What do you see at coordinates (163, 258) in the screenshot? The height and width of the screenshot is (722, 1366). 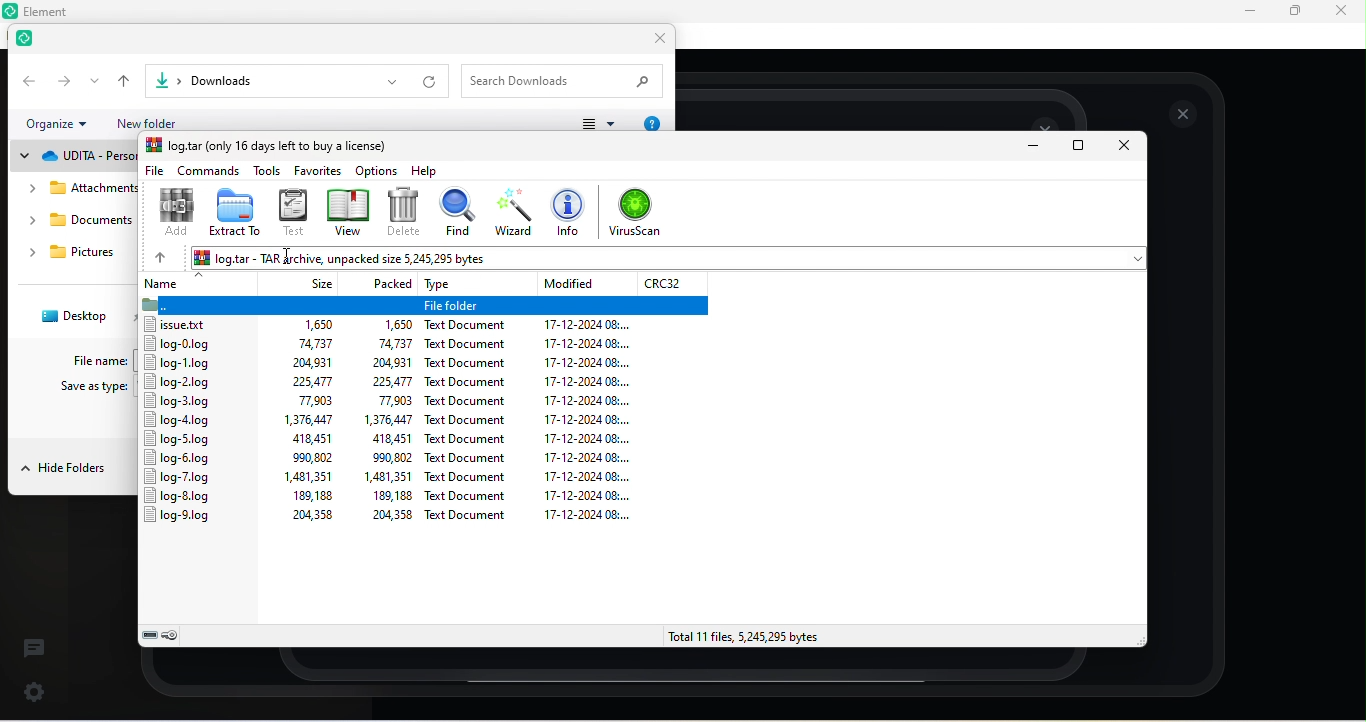 I see `previous` at bounding box center [163, 258].